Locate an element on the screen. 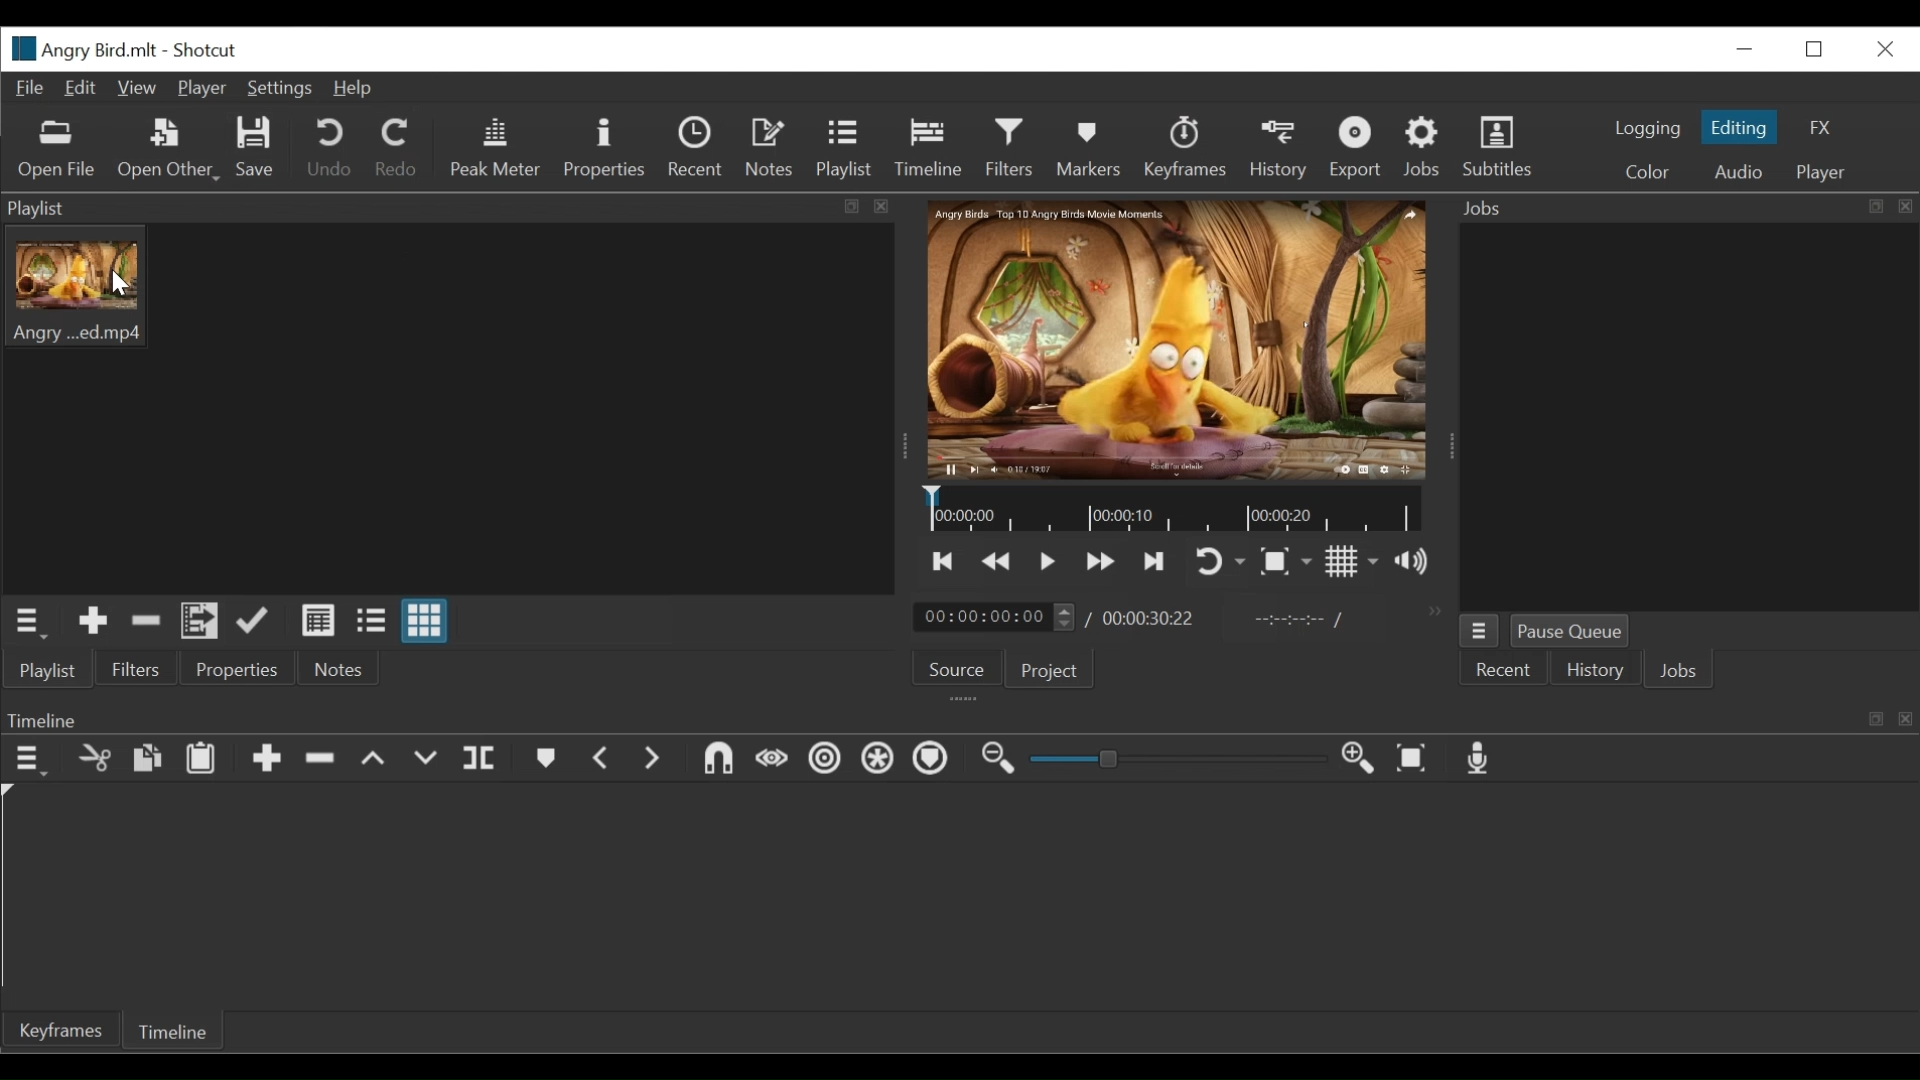 The image size is (1920, 1080). Audio is located at coordinates (1739, 170).